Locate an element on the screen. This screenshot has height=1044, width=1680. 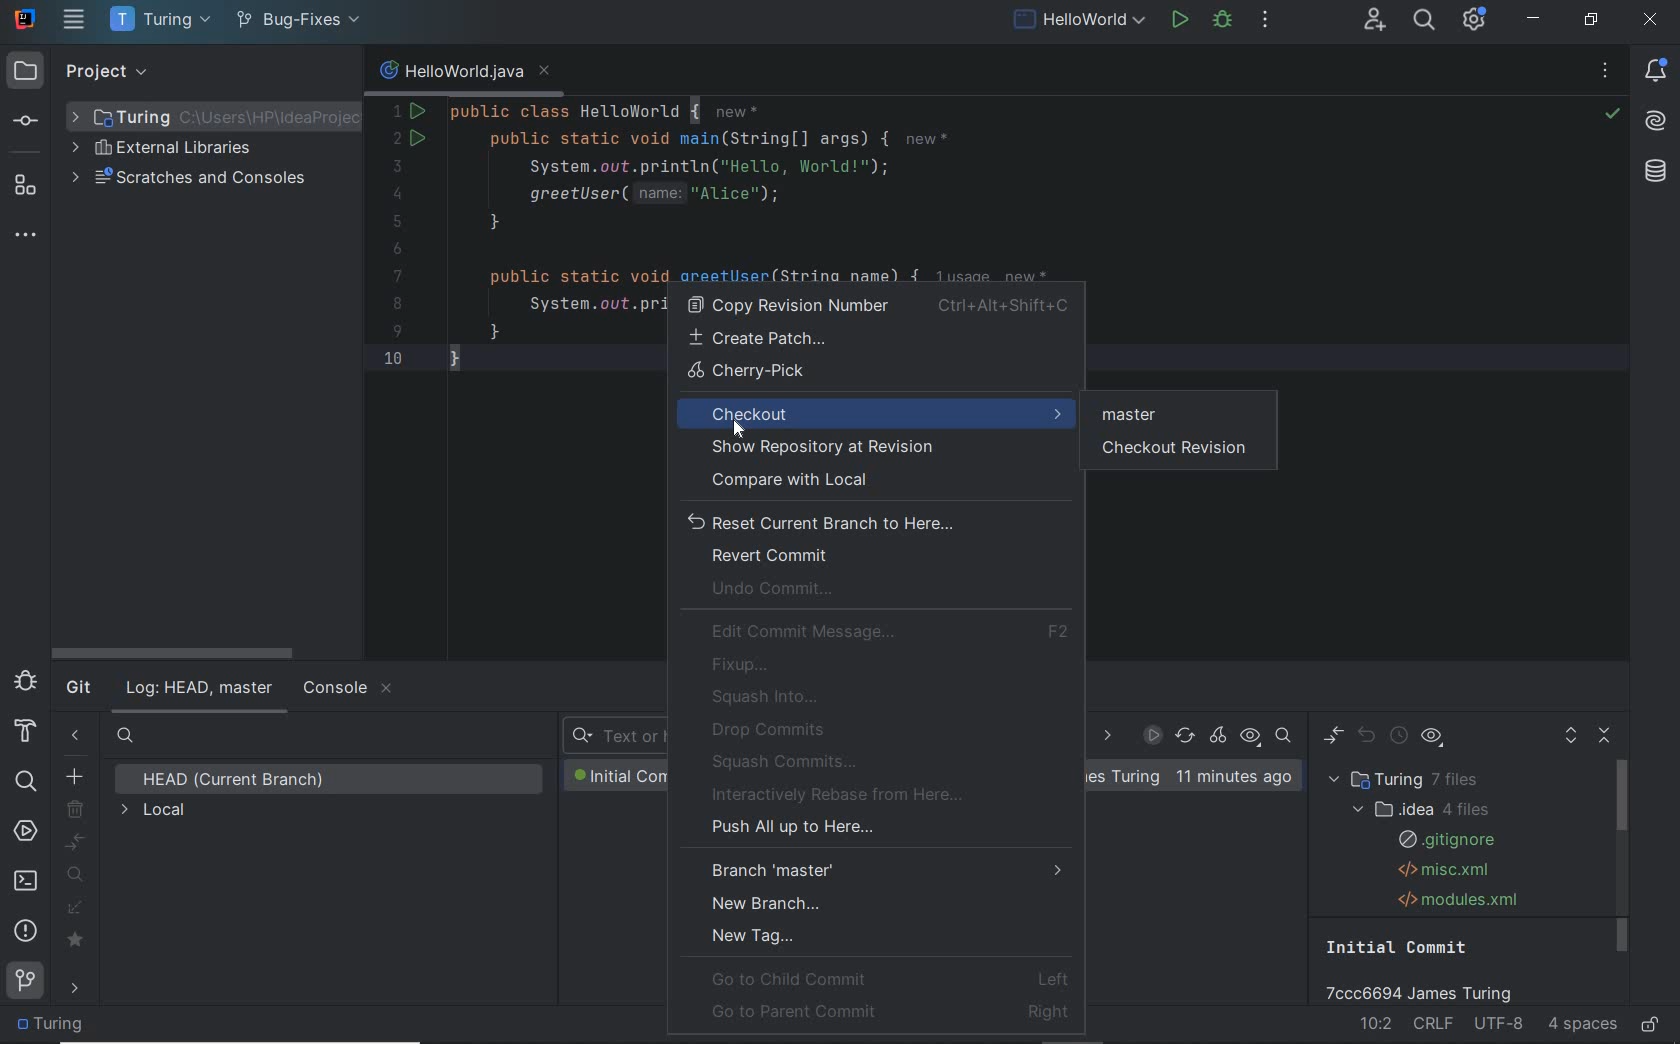
bug-fixes is located at coordinates (297, 22).